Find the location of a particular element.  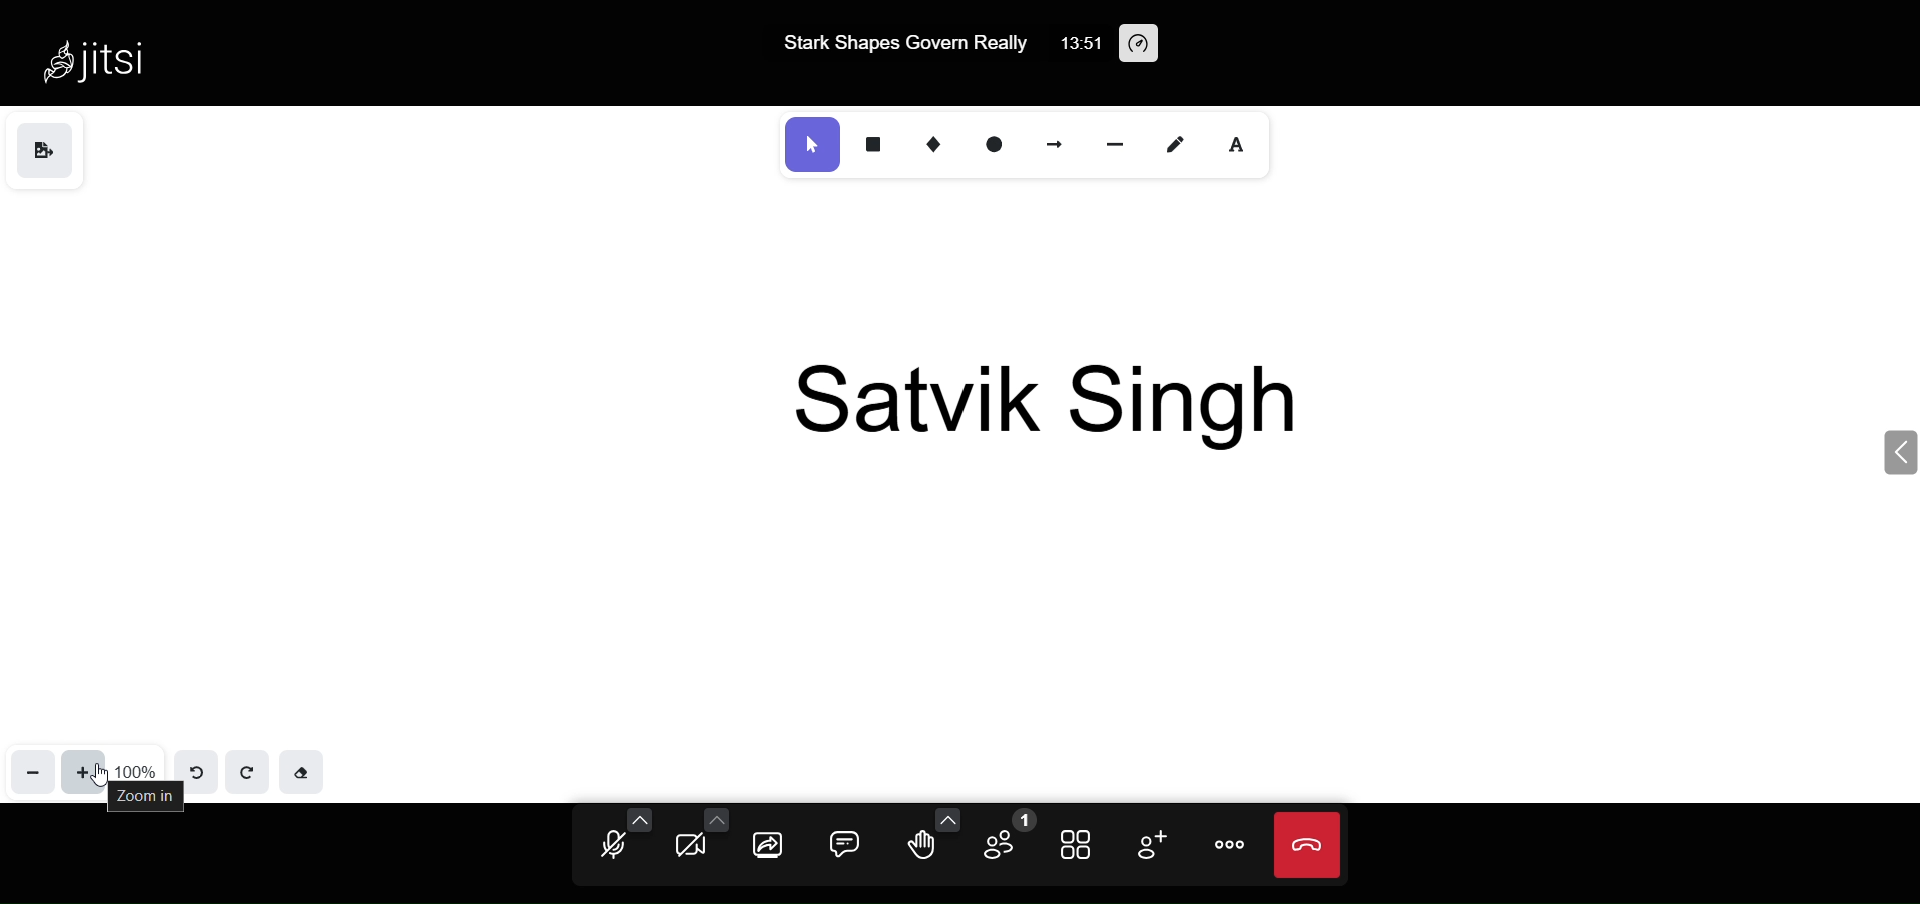

more audio option is located at coordinates (642, 819).